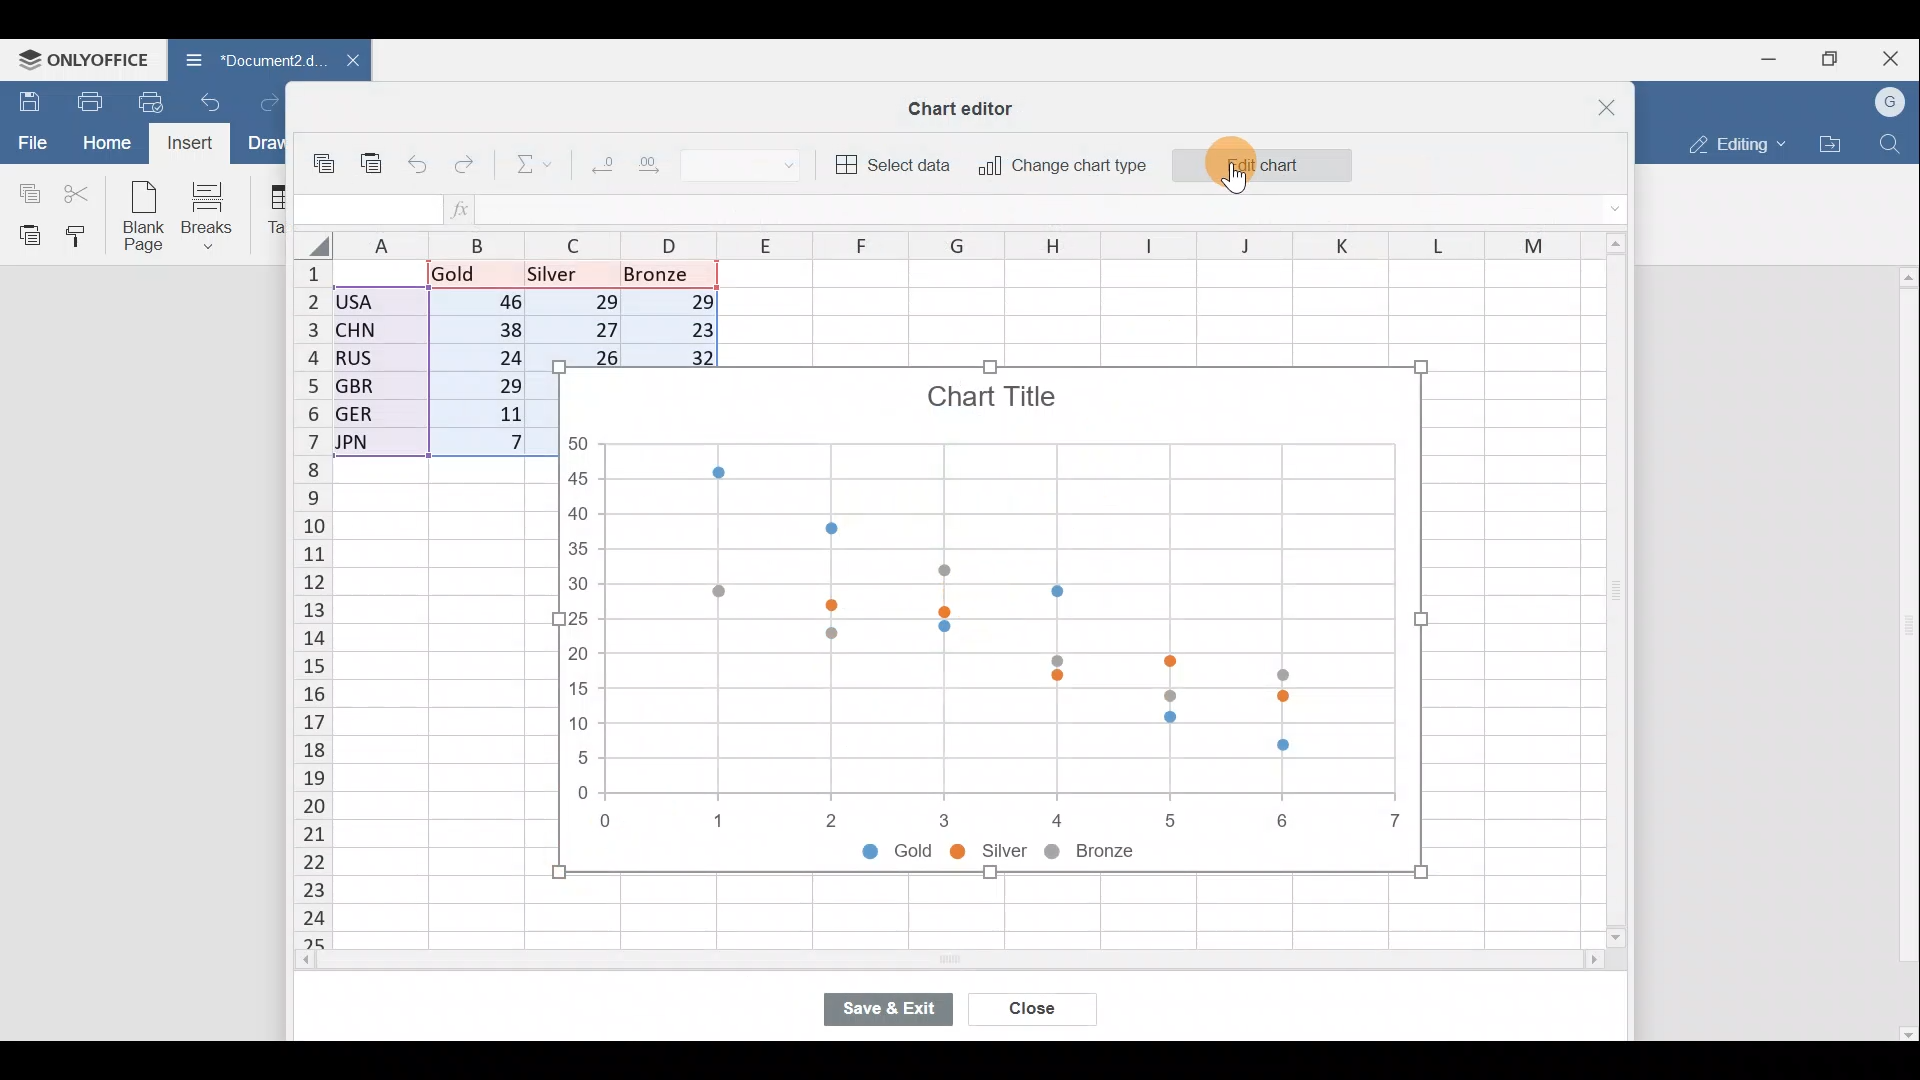 Image resolution: width=1920 pixels, height=1080 pixels. What do you see at coordinates (83, 193) in the screenshot?
I see `Cut` at bounding box center [83, 193].